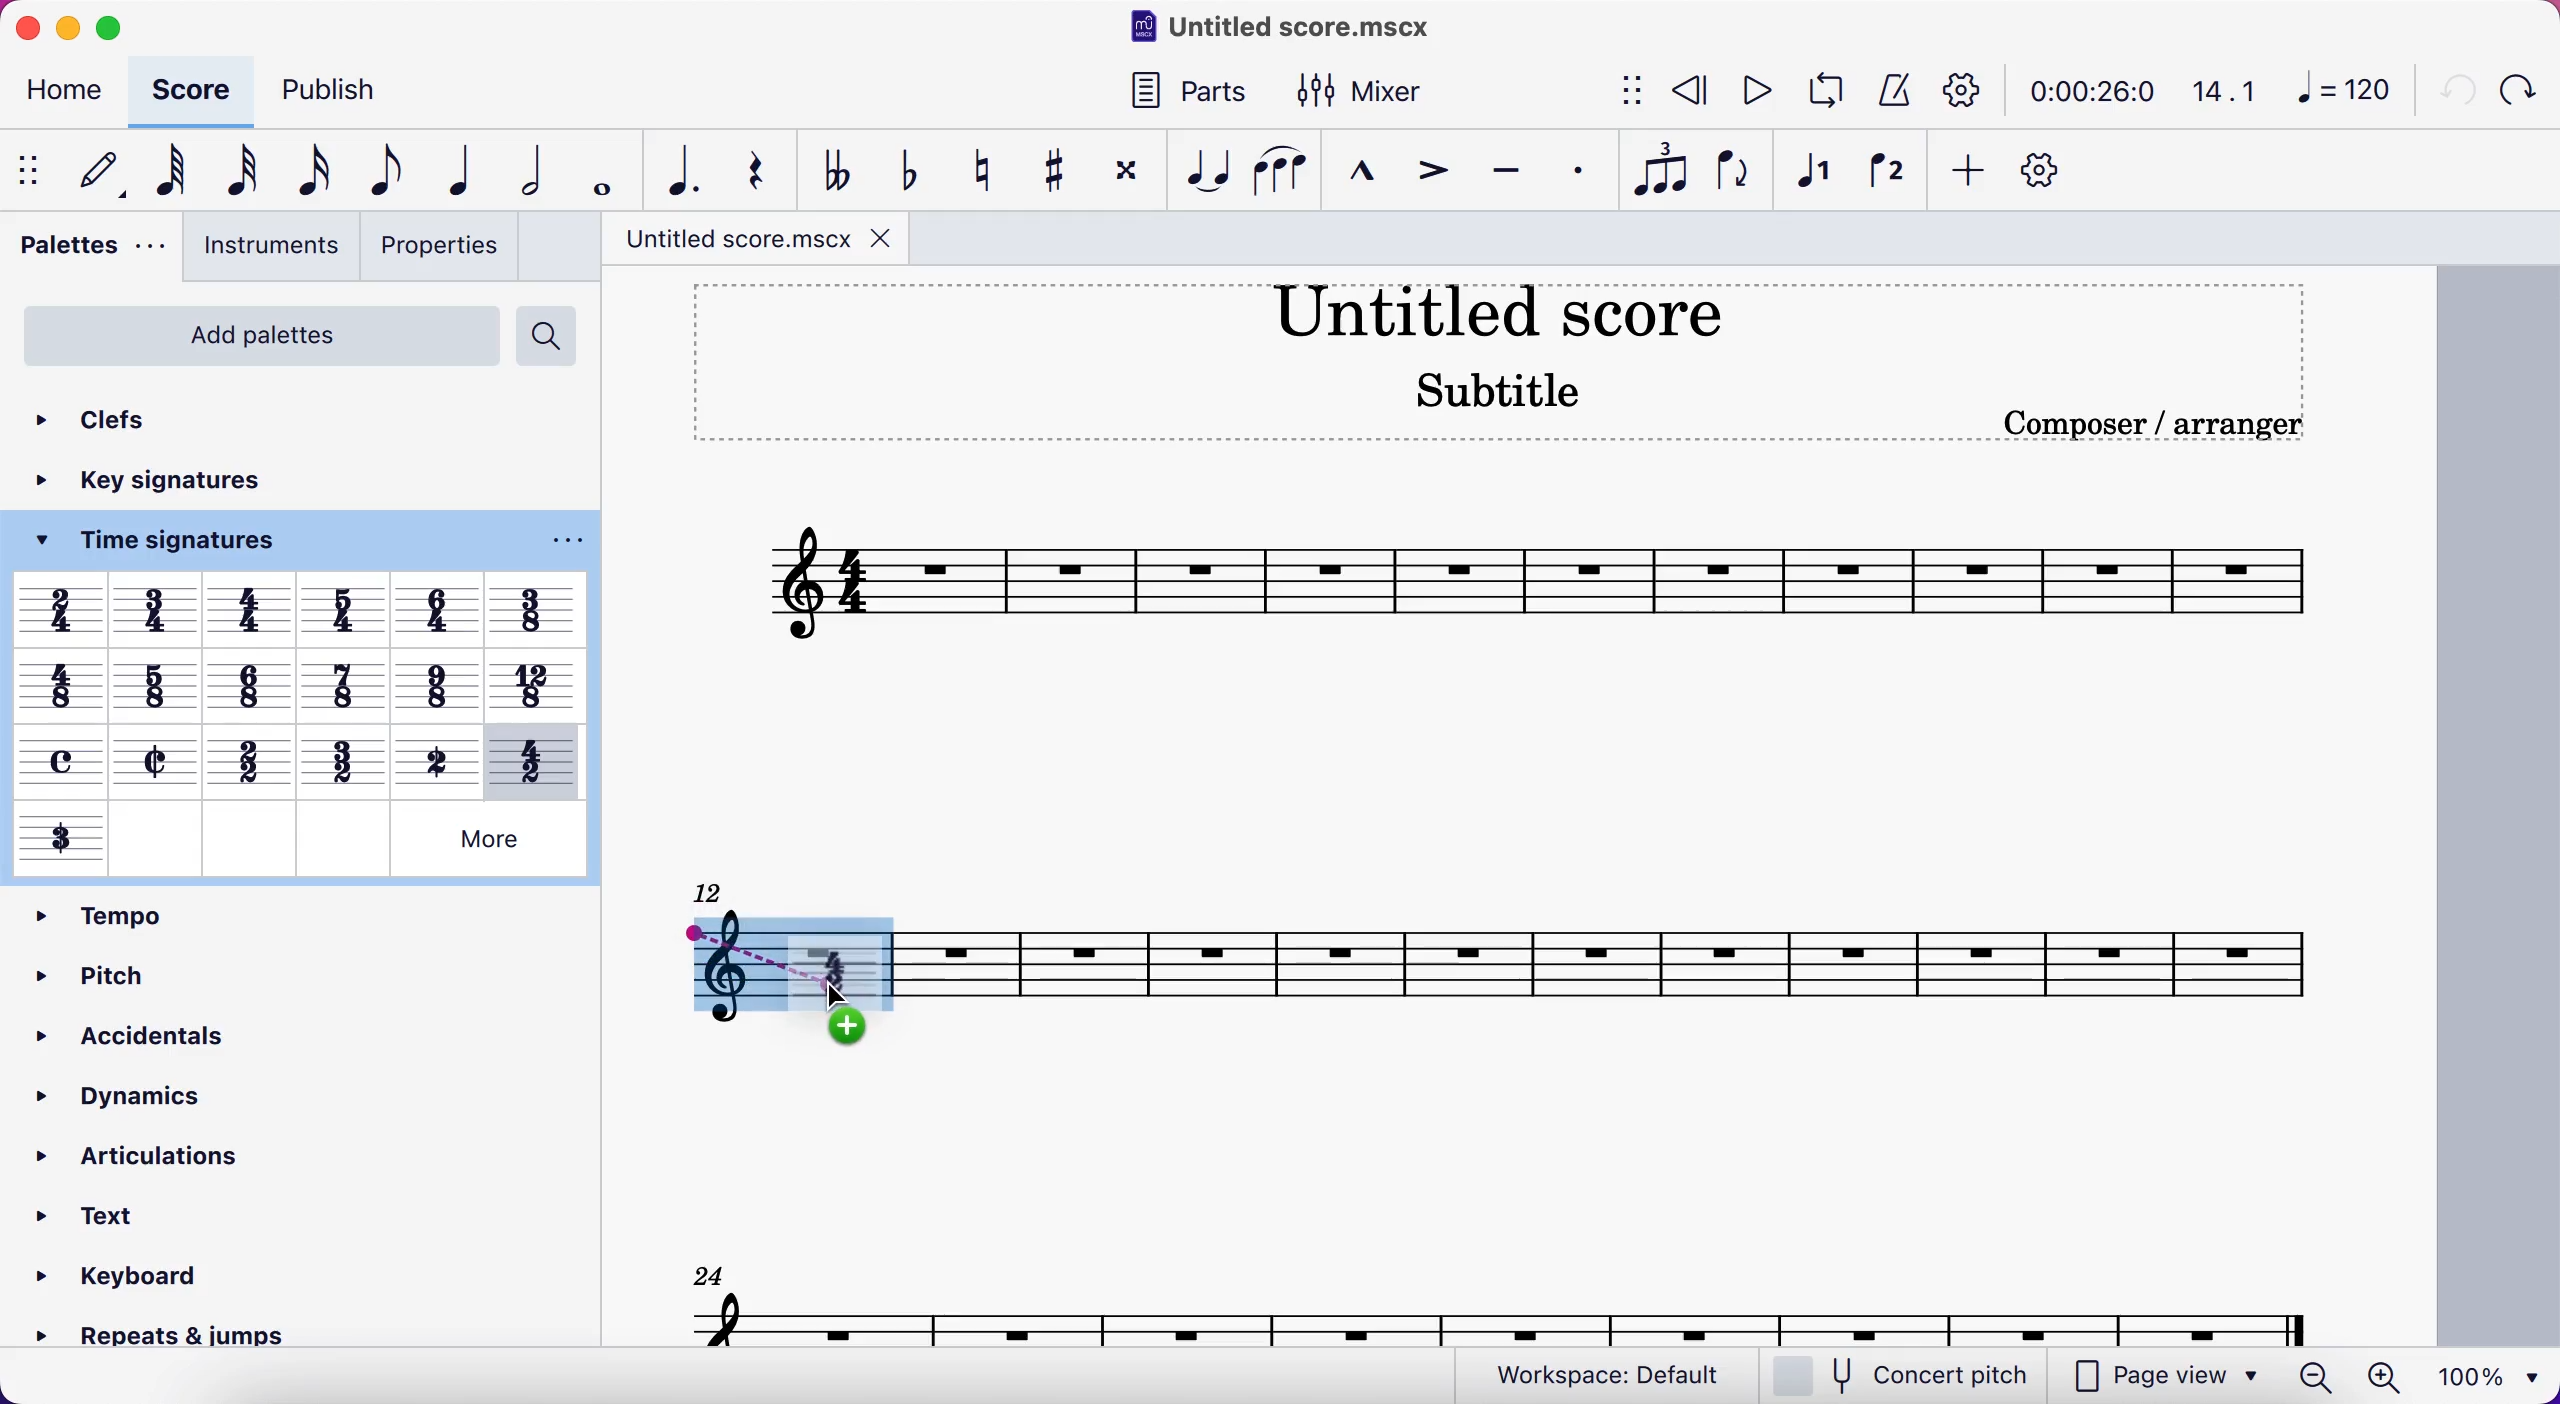 This screenshot has height=1404, width=2560. What do you see at coordinates (442, 246) in the screenshot?
I see `properties` at bounding box center [442, 246].